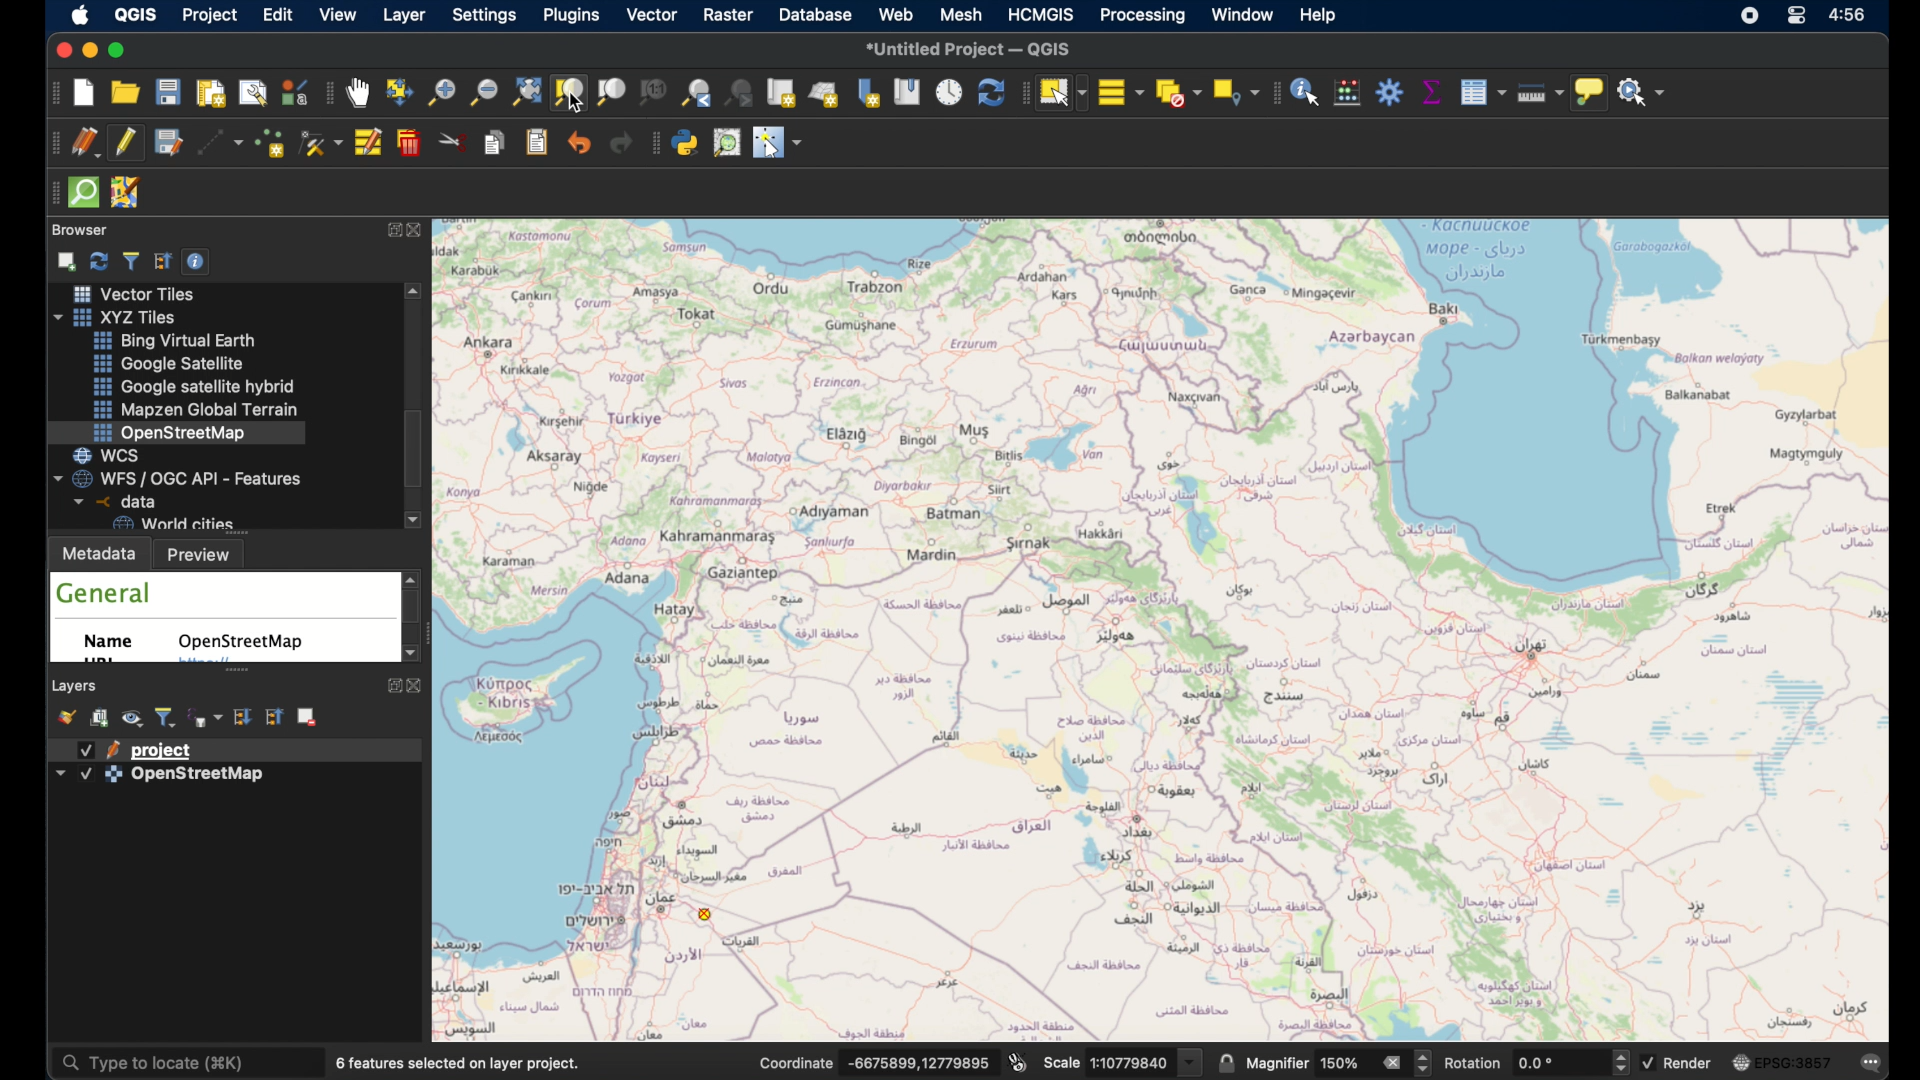  I want to click on dropdown, so click(1191, 1062).